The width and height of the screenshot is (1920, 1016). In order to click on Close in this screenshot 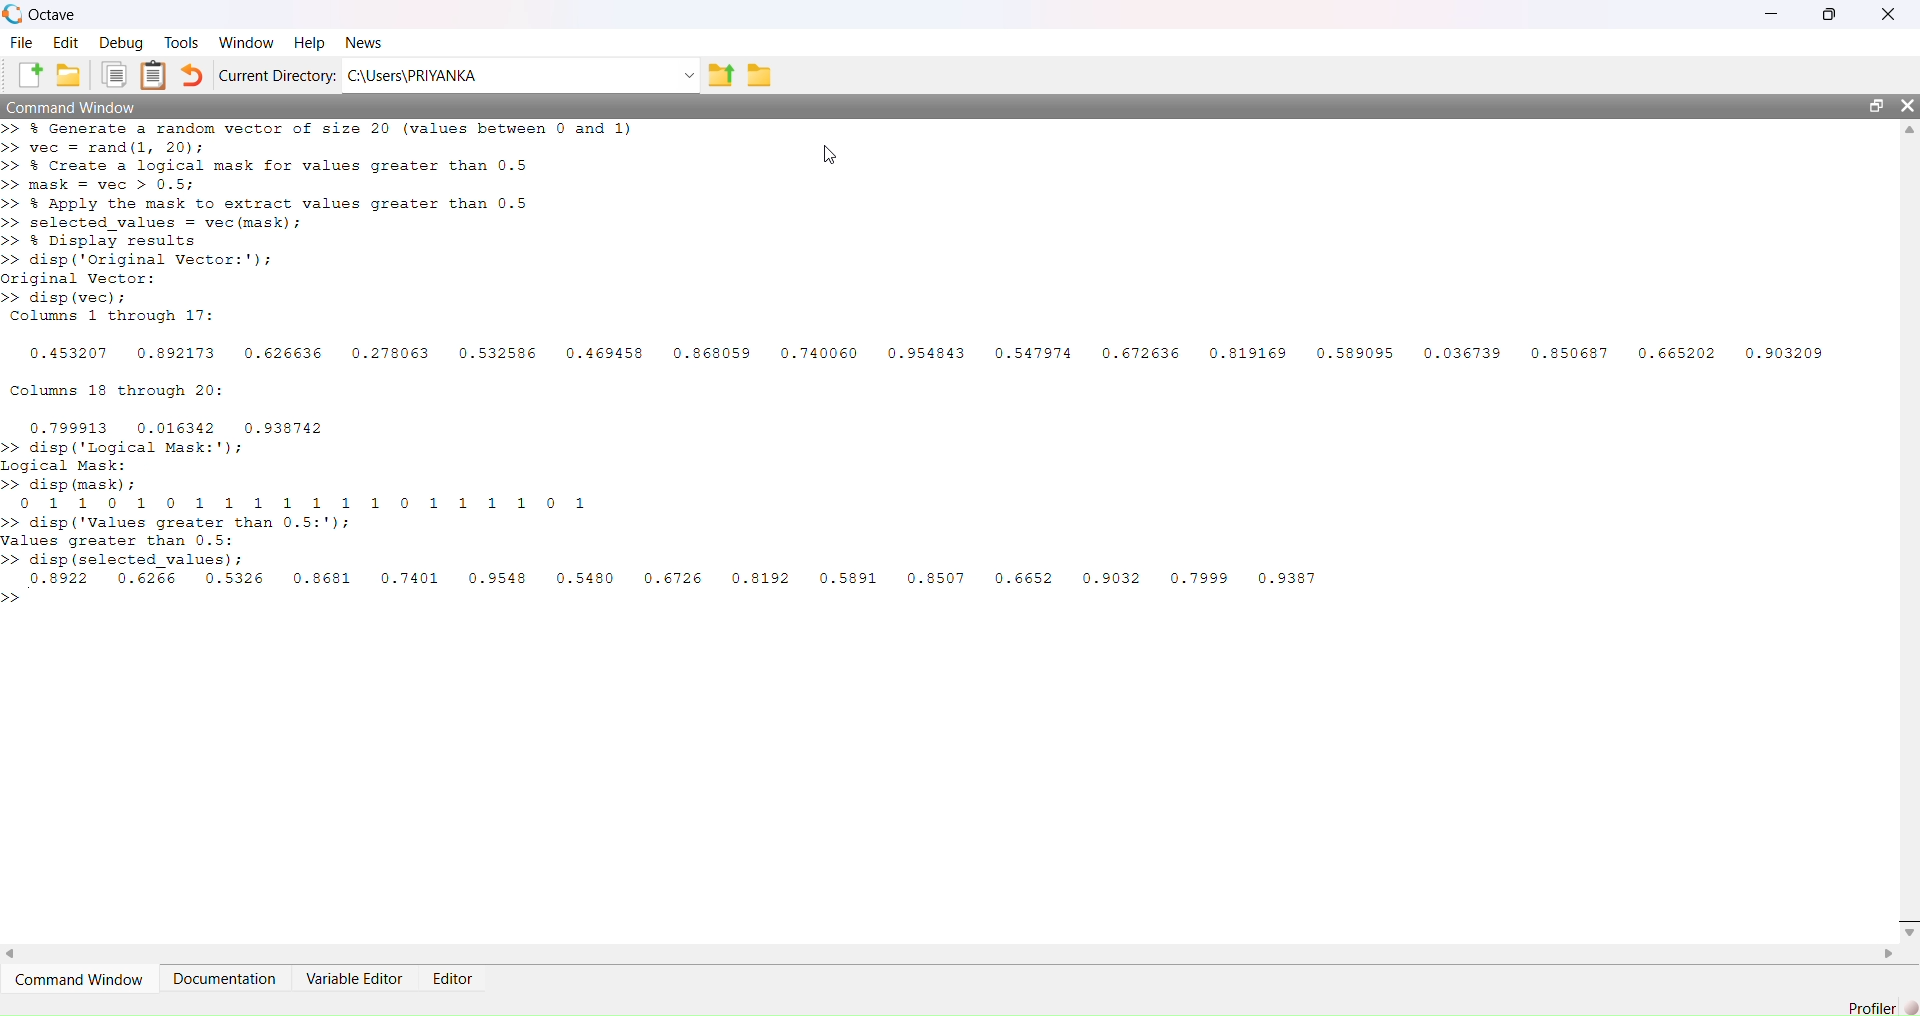, I will do `click(1889, 15)`.